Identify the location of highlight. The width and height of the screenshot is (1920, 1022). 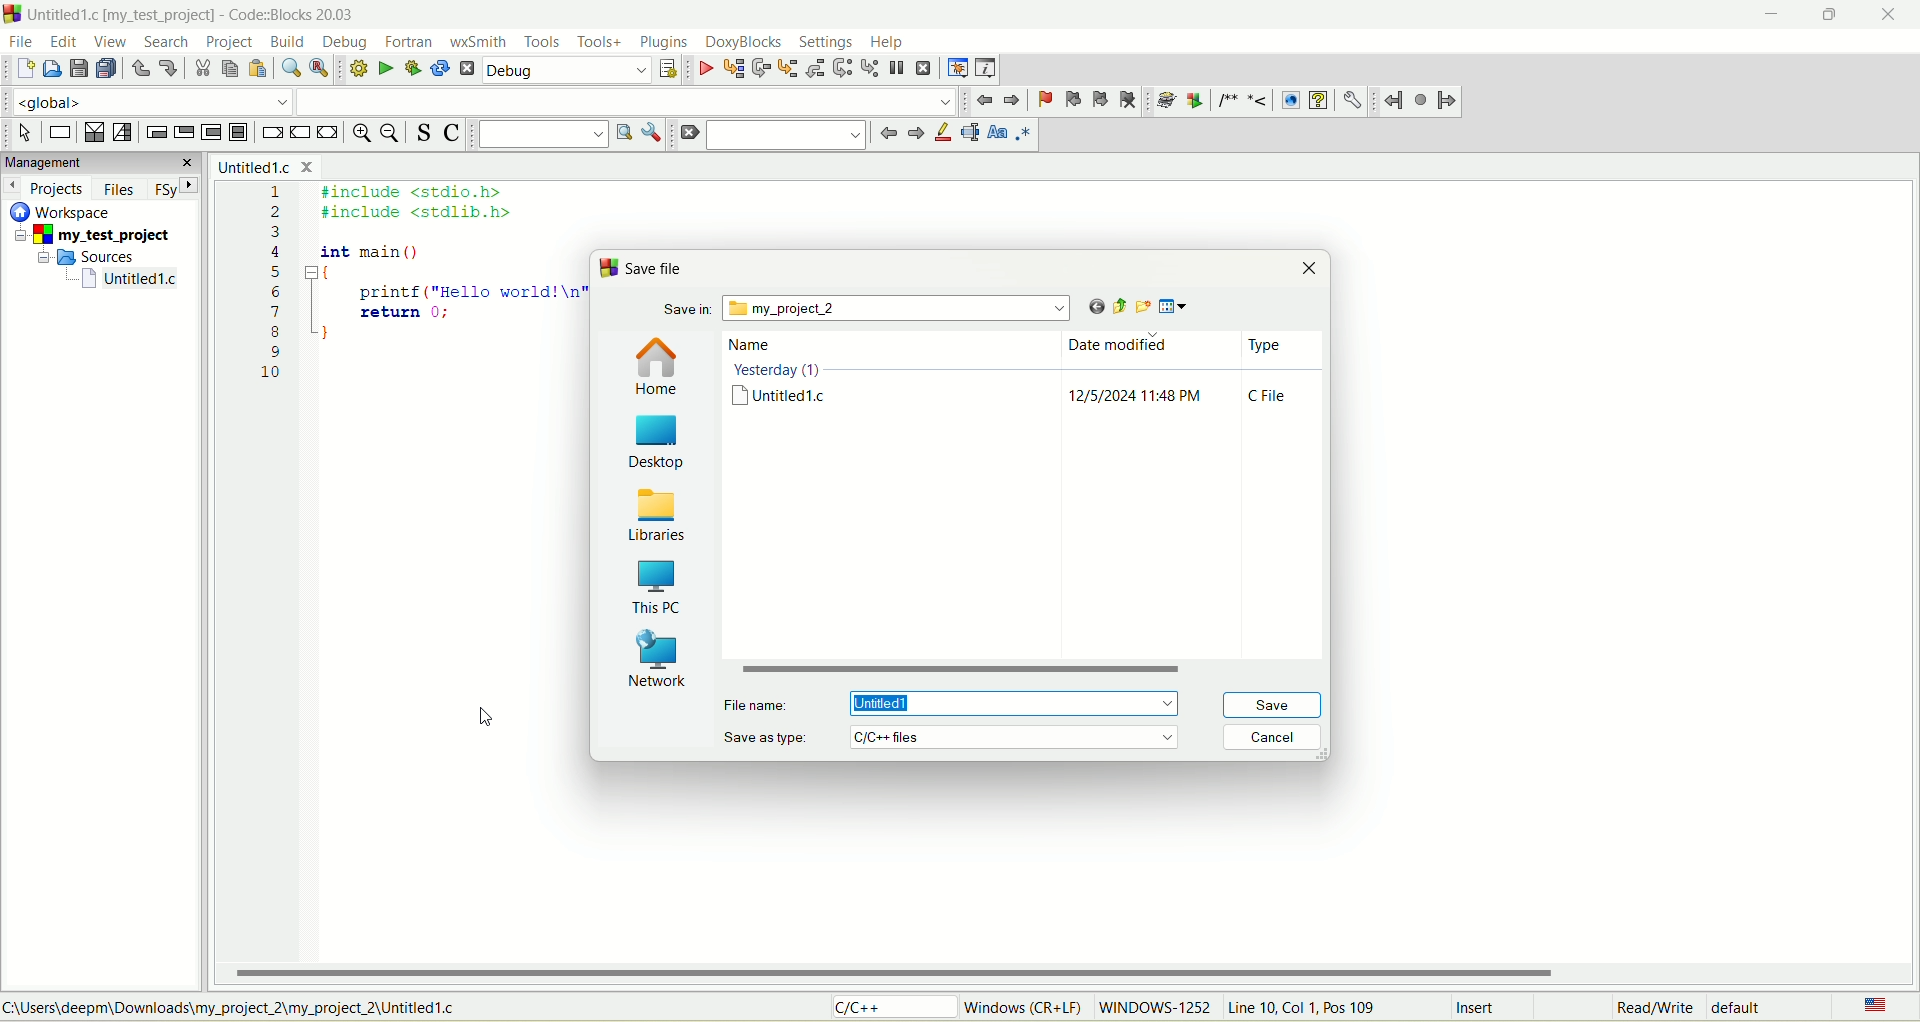
(941, 133).